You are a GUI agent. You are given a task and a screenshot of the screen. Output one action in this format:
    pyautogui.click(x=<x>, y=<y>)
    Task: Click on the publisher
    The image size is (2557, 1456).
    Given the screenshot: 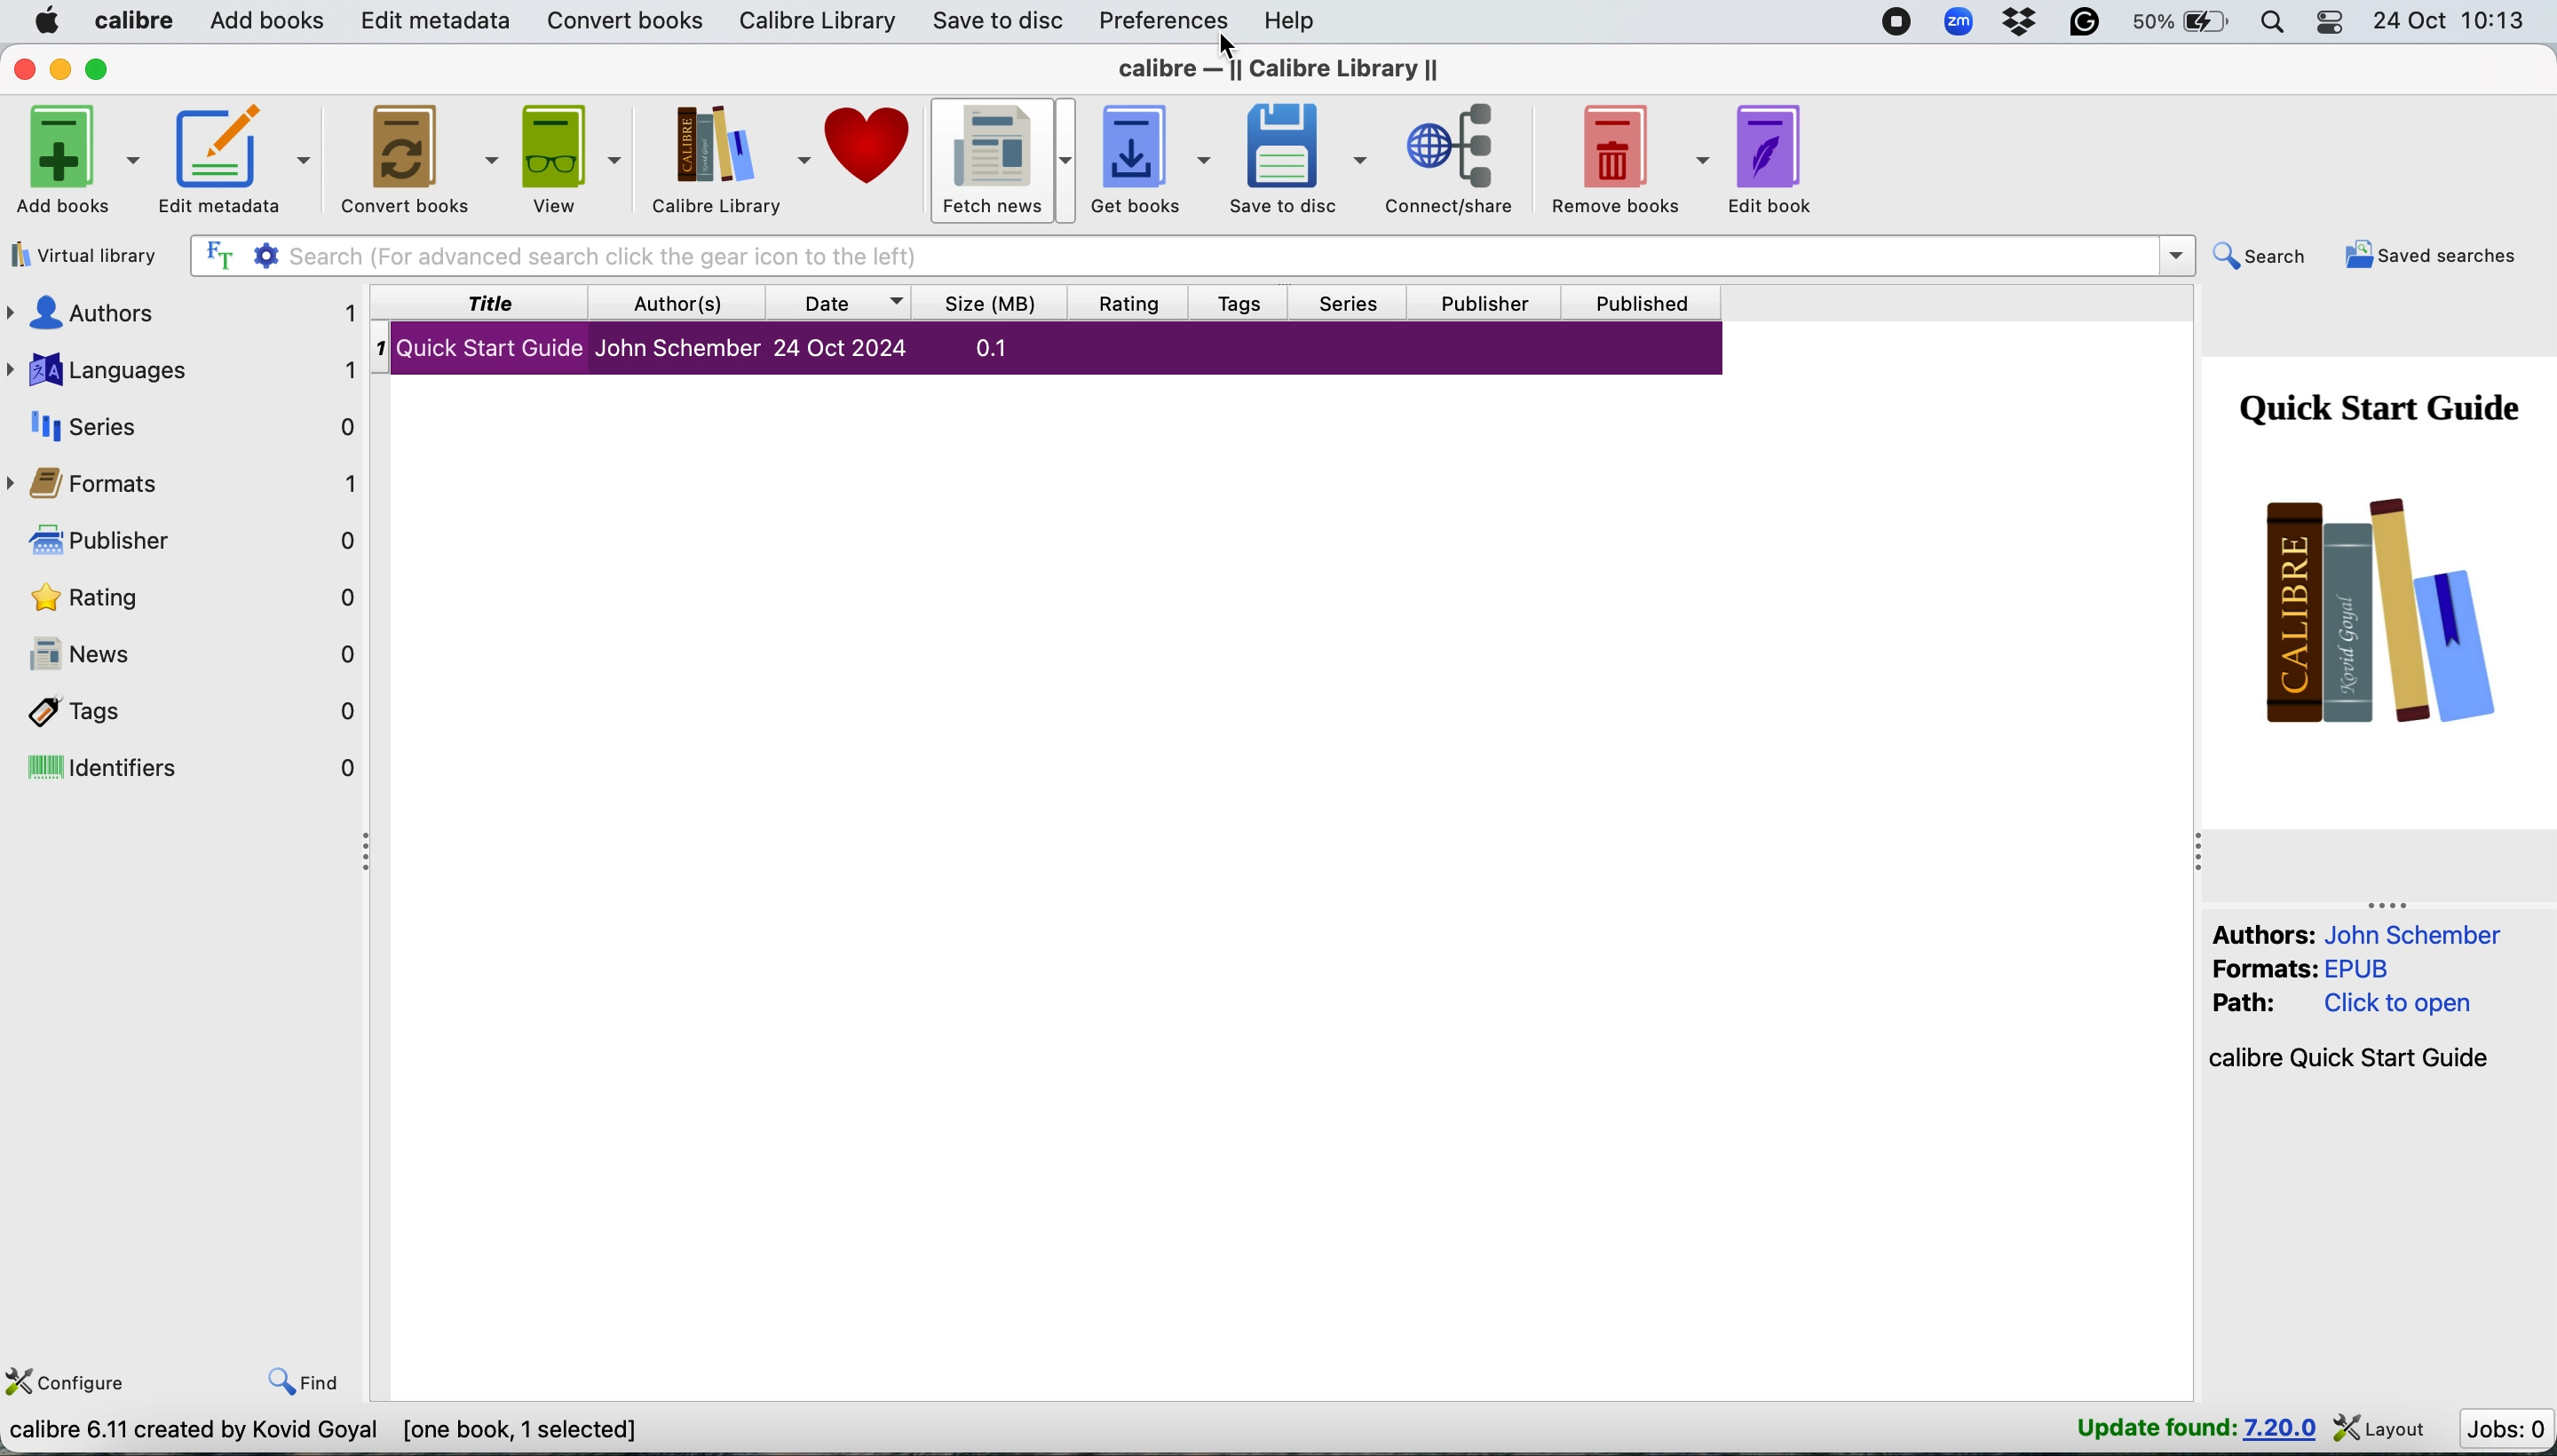 What is the action you would take?
    pyautogui.click(x=1487, y=302)
    